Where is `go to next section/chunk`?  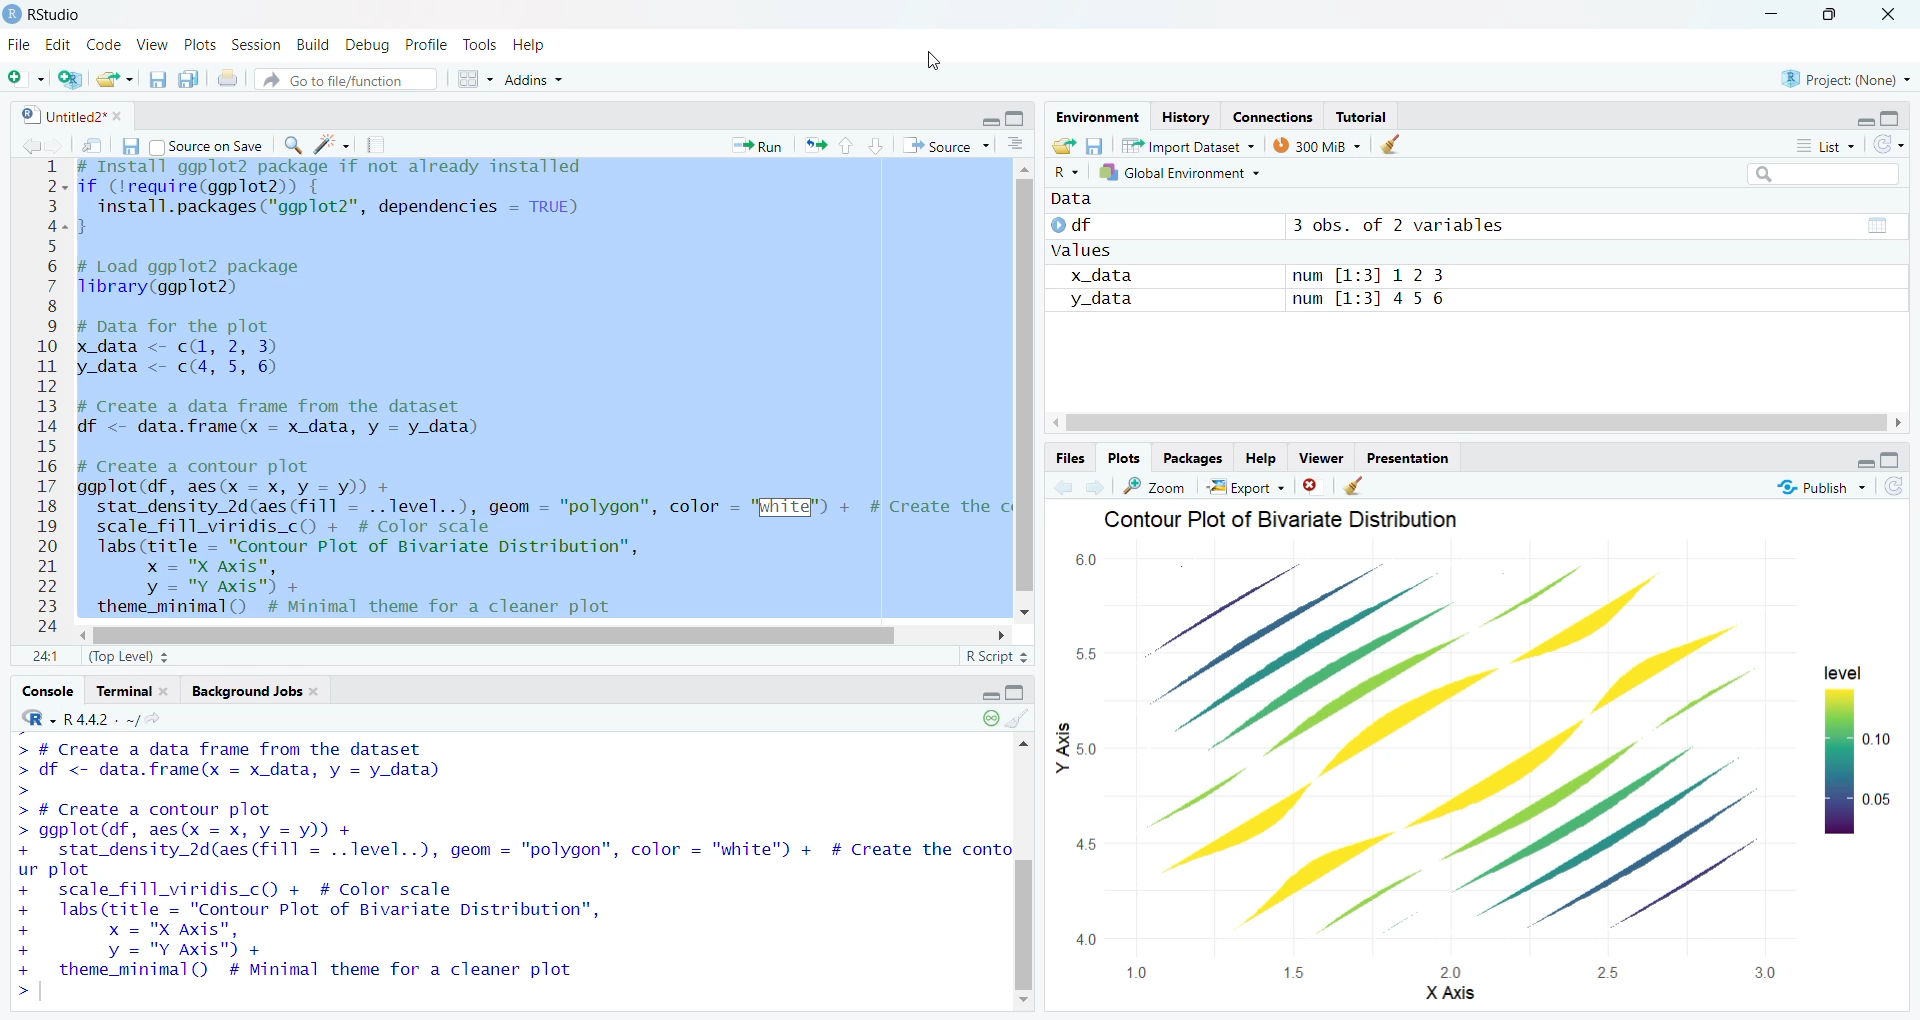 go to next section/chunk is located at coordinates (874, 146).